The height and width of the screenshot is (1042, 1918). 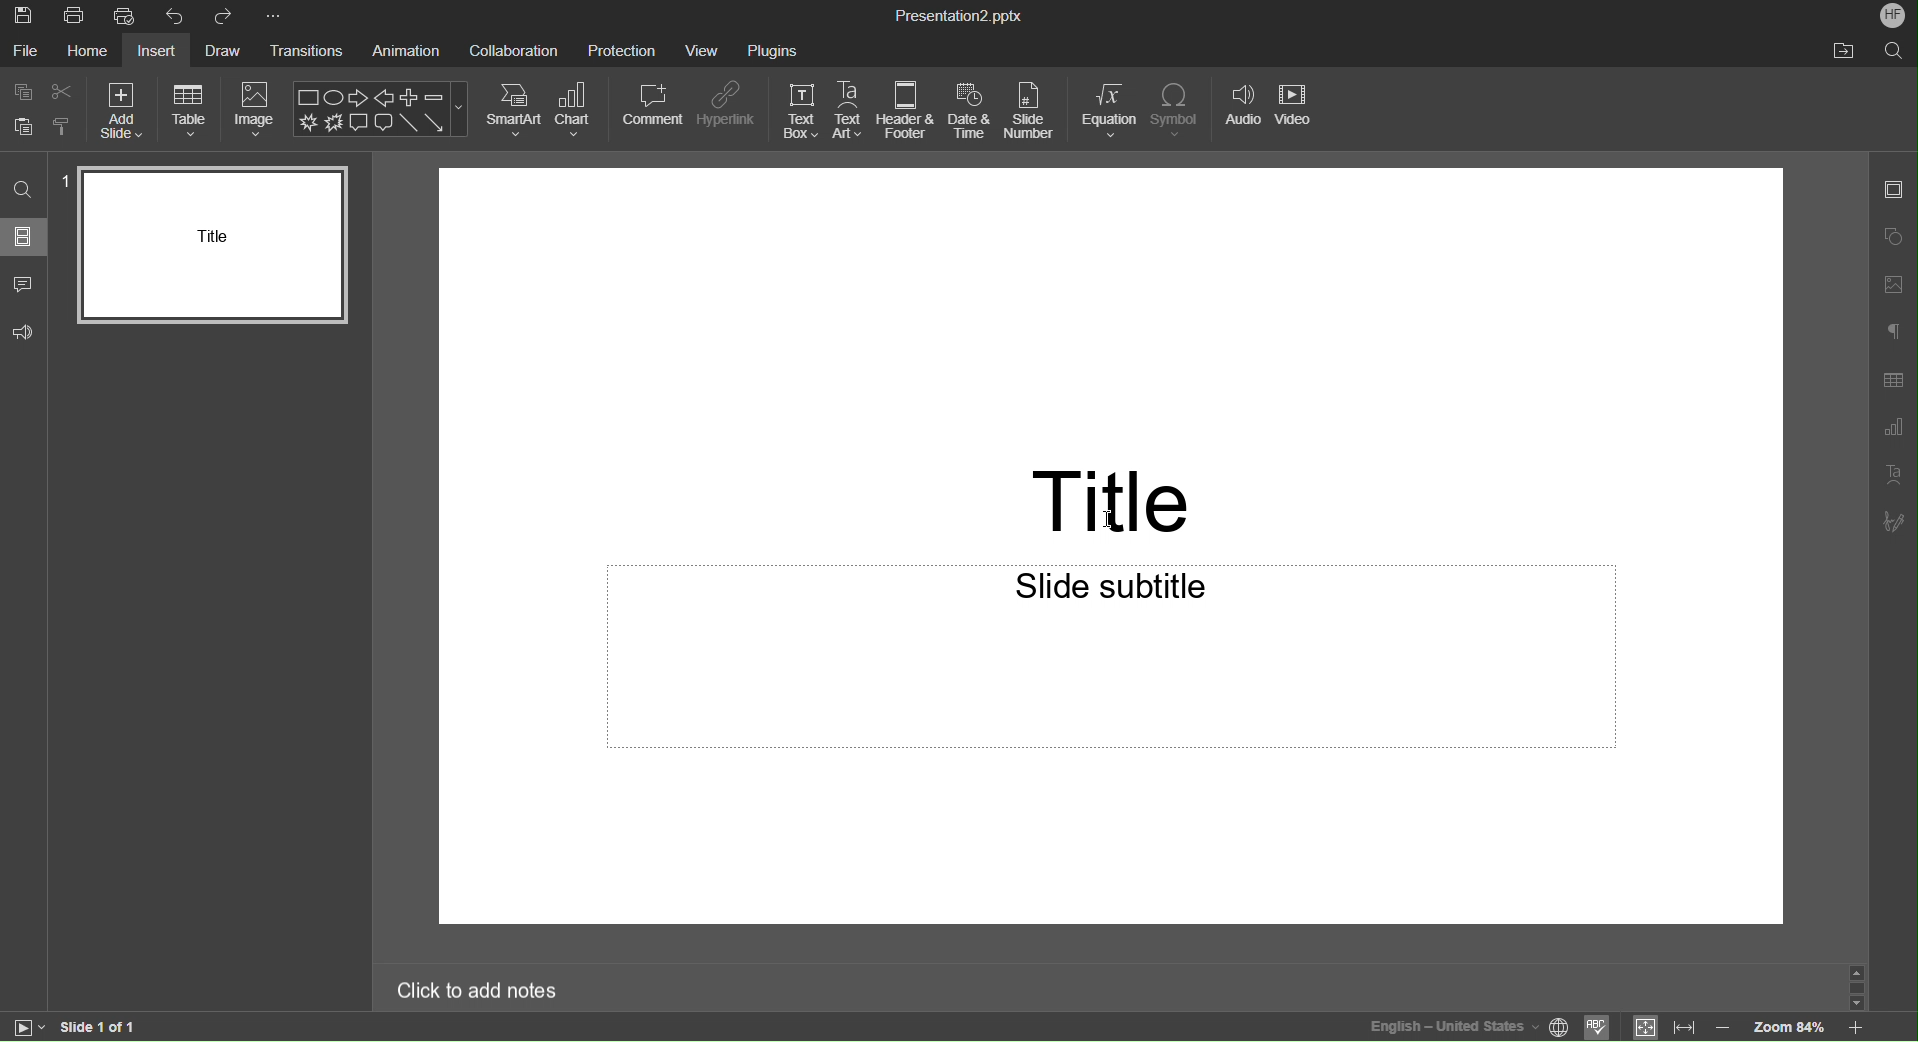 I want to click on Search, so click(x=1893, y=52).